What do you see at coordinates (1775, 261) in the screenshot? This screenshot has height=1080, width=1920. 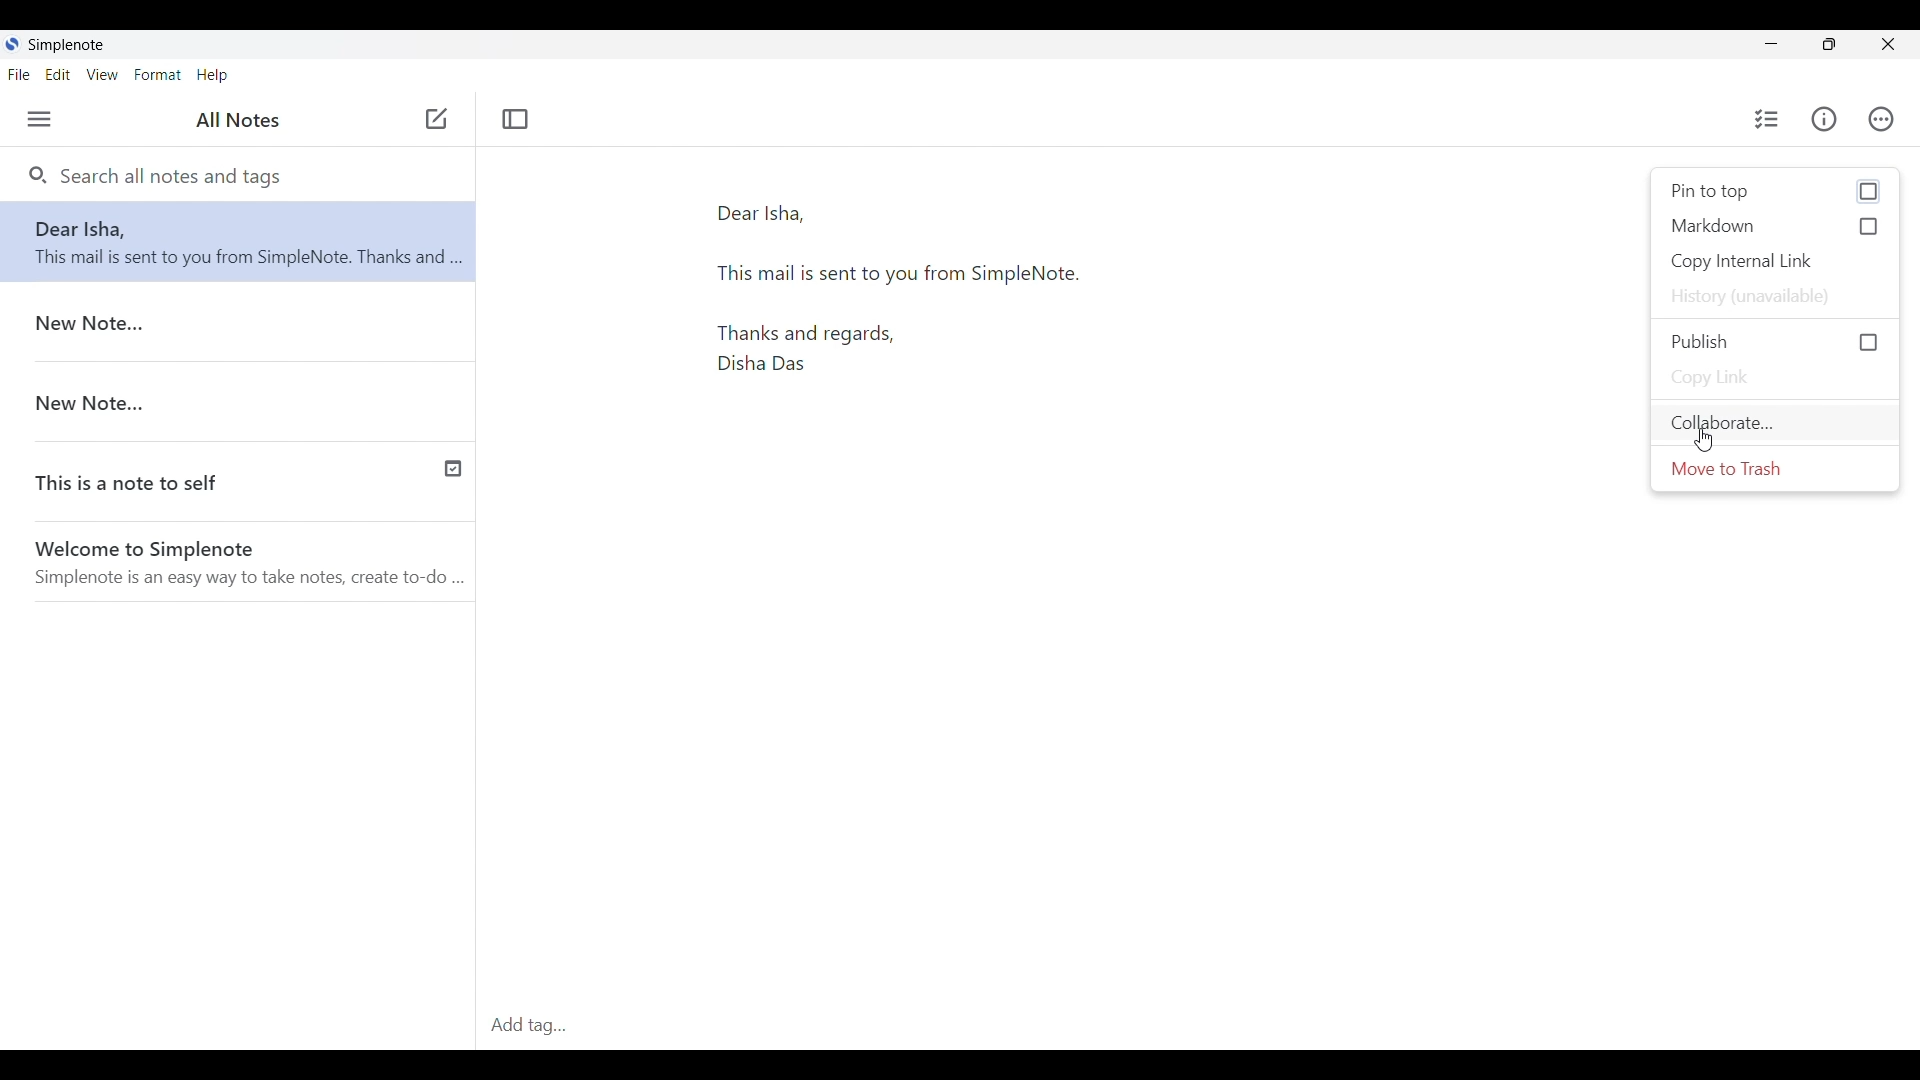 I see `Copy internal link` at bounding box center [1775, 261].